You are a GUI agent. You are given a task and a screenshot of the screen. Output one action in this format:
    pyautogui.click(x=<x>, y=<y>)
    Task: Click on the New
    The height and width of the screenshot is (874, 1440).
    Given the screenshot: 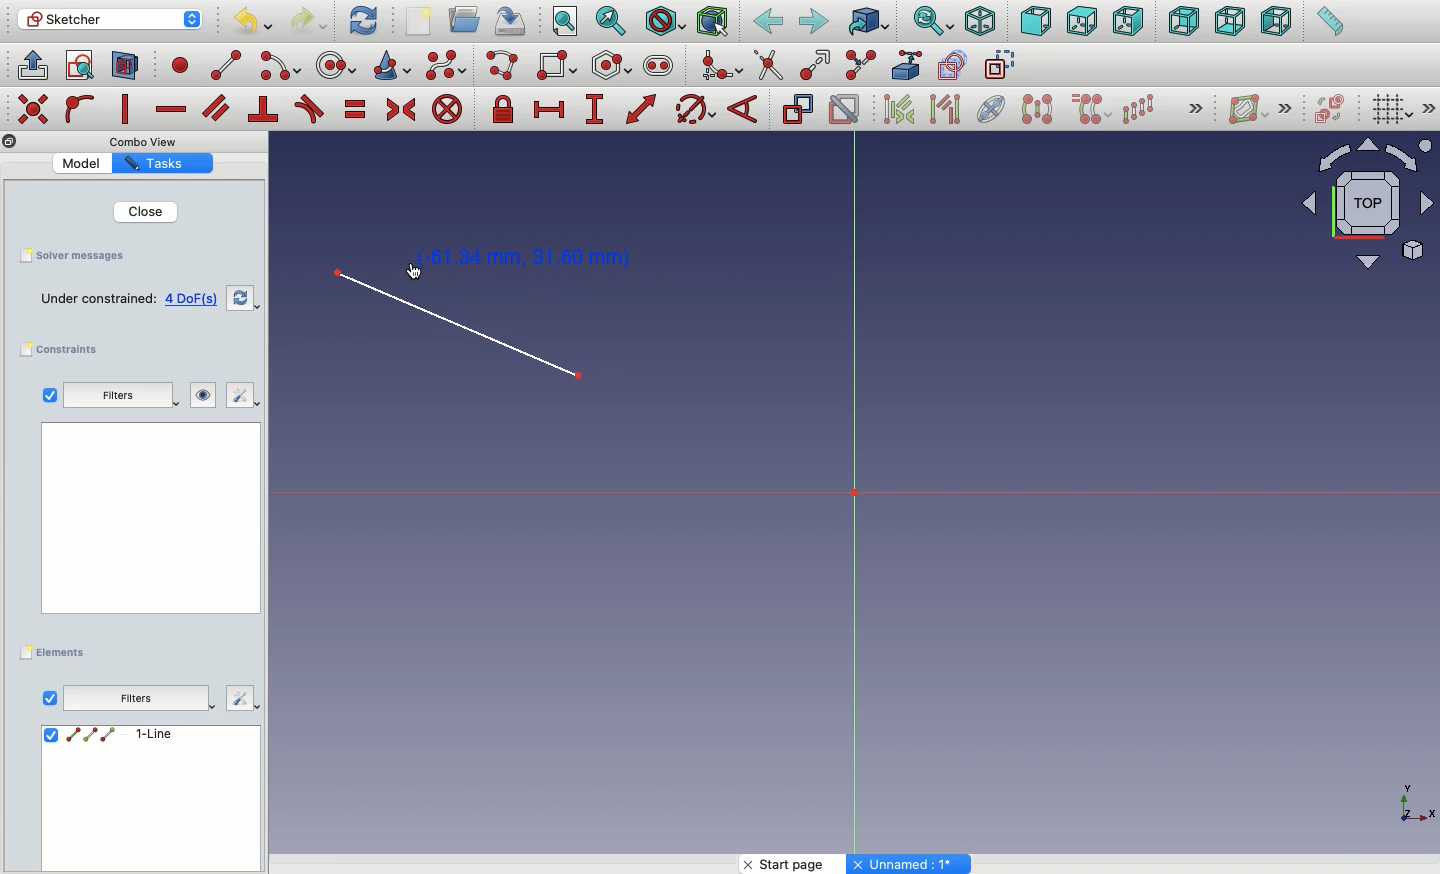 What is the action you would take?
    pyautogui.click(x=421, y=21)
    